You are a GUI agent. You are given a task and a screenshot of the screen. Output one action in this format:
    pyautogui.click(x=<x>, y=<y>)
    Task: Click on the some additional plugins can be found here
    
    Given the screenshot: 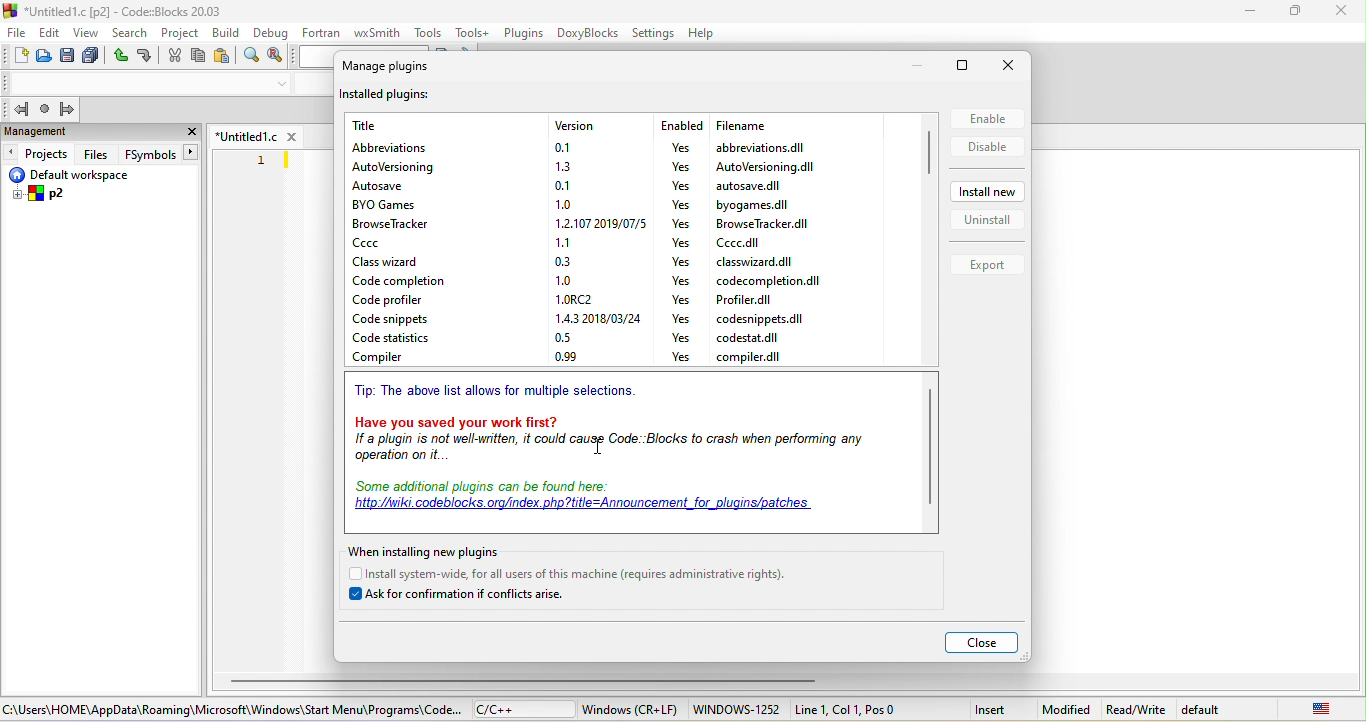 What is the action you would take?
    pyautogui.click(x=600, y=501)
    